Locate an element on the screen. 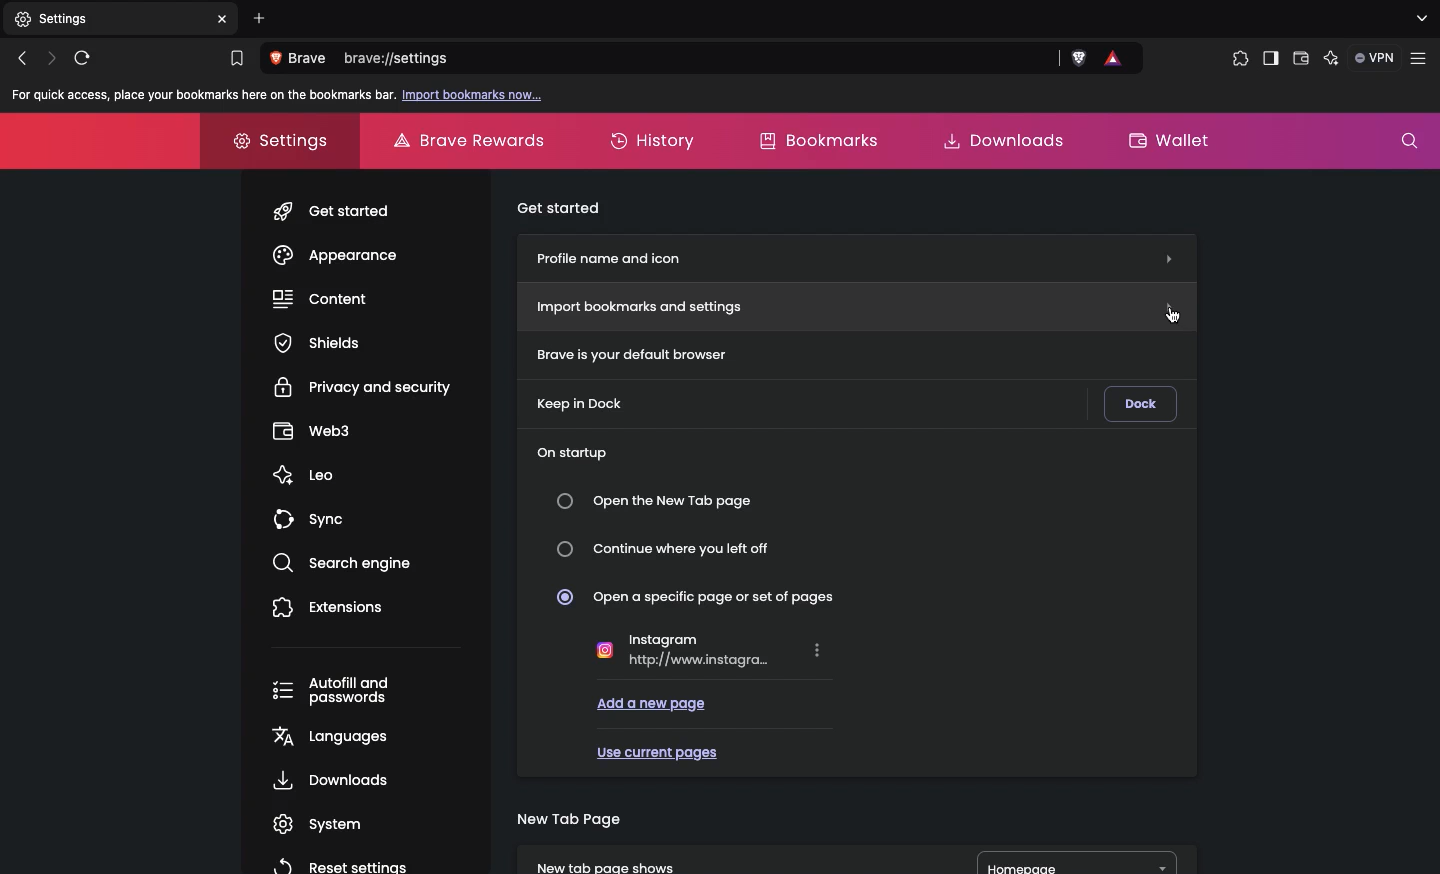 The height and width of the screenshot is (874, 1440). Homepage is located at coordinates (1078, 863).